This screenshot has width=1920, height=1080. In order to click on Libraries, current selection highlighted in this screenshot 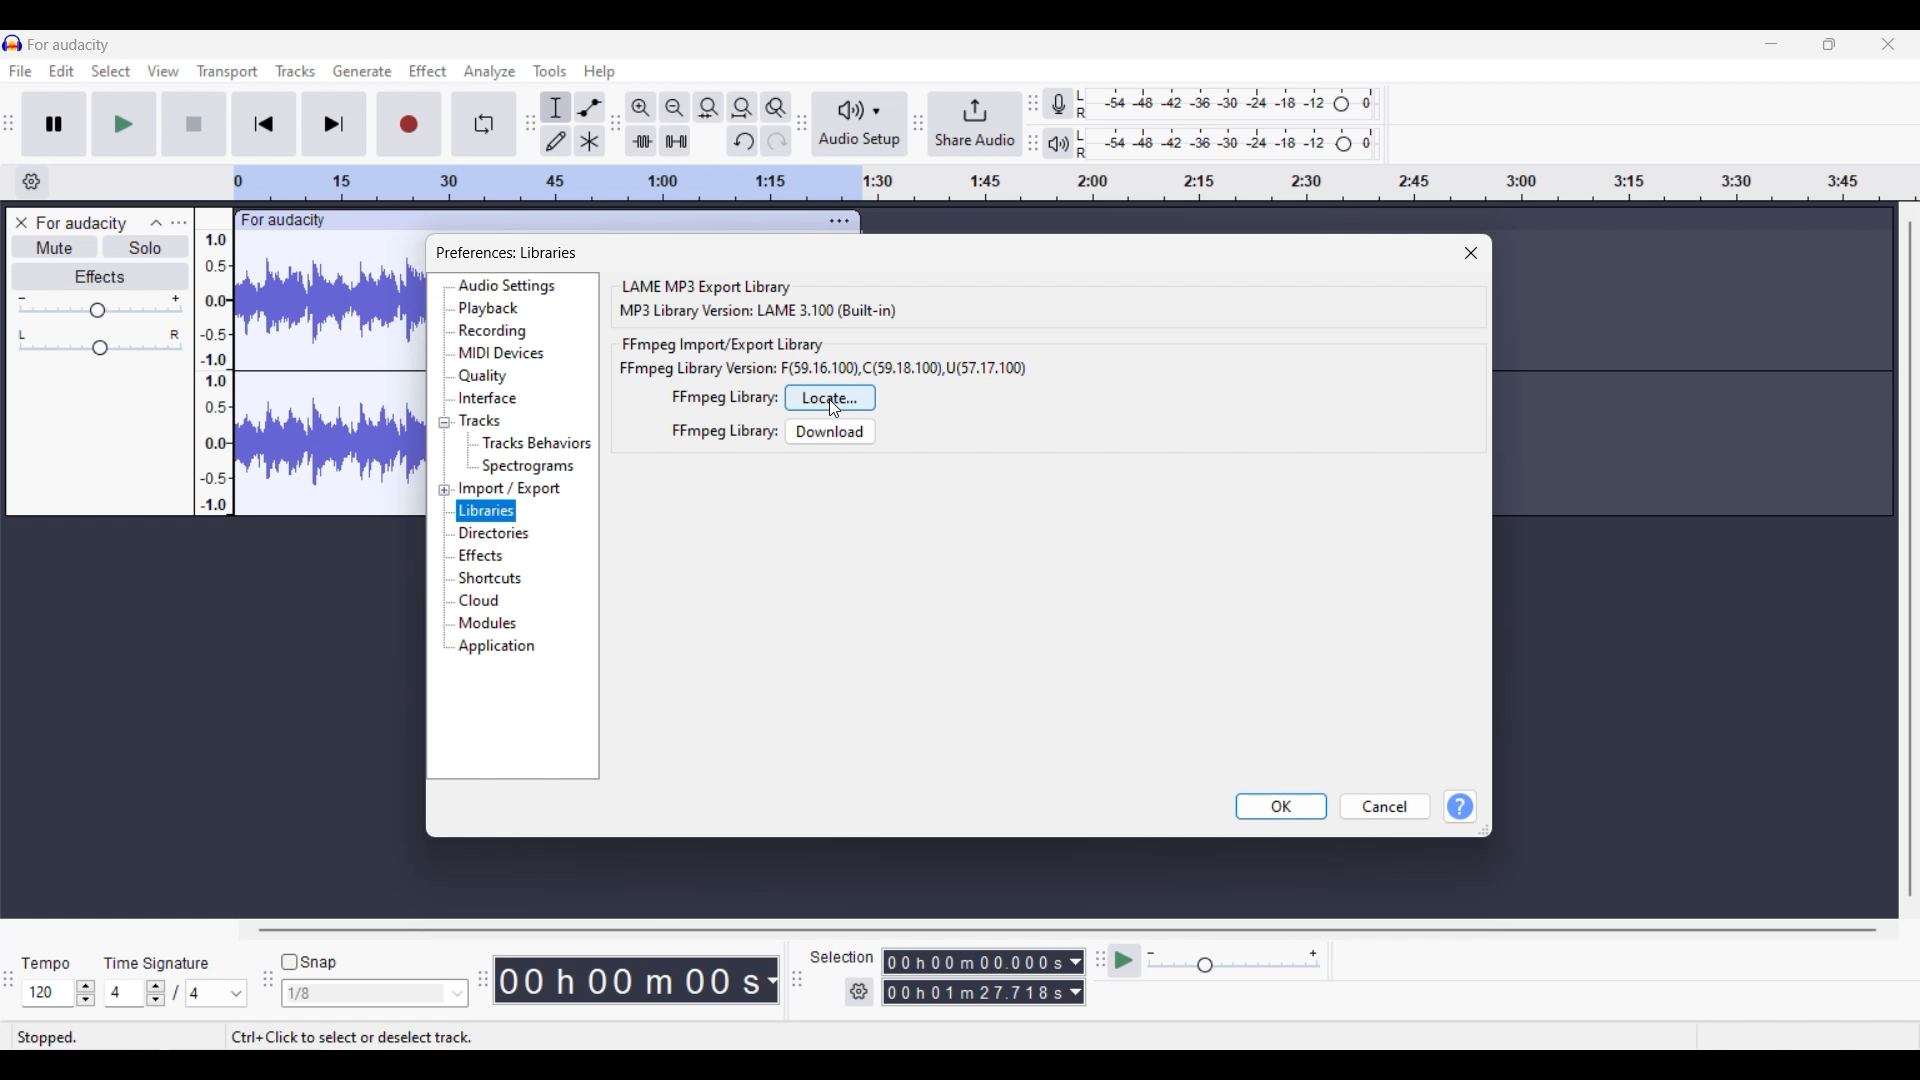, I will do `click(488, 512)`.